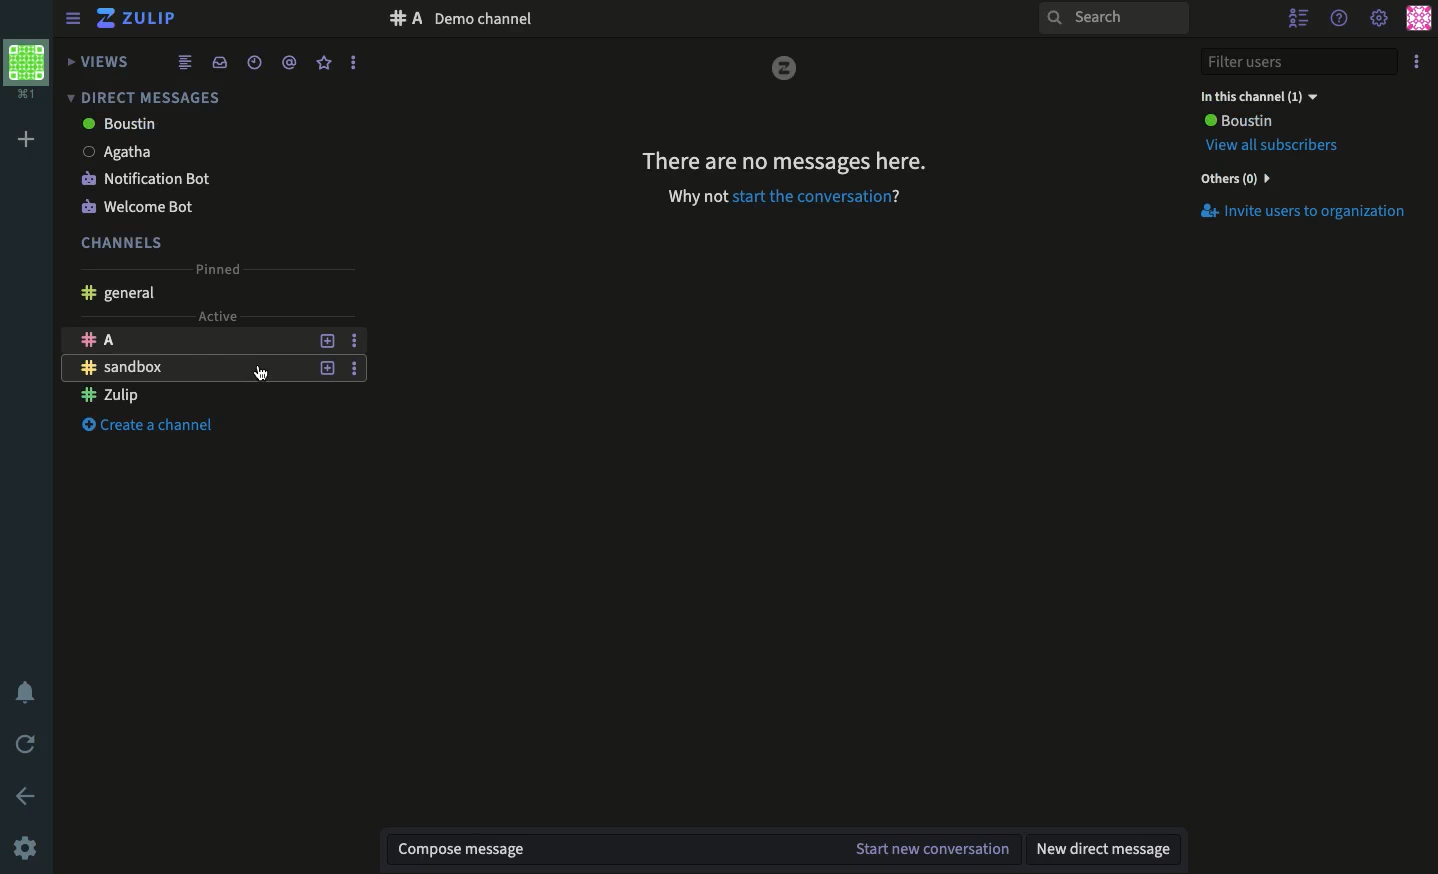 This screenshot has width=1438, height=874. Describe the element at coordinates (140, 97) in the screenshot. I see `Direct messages` at that location.